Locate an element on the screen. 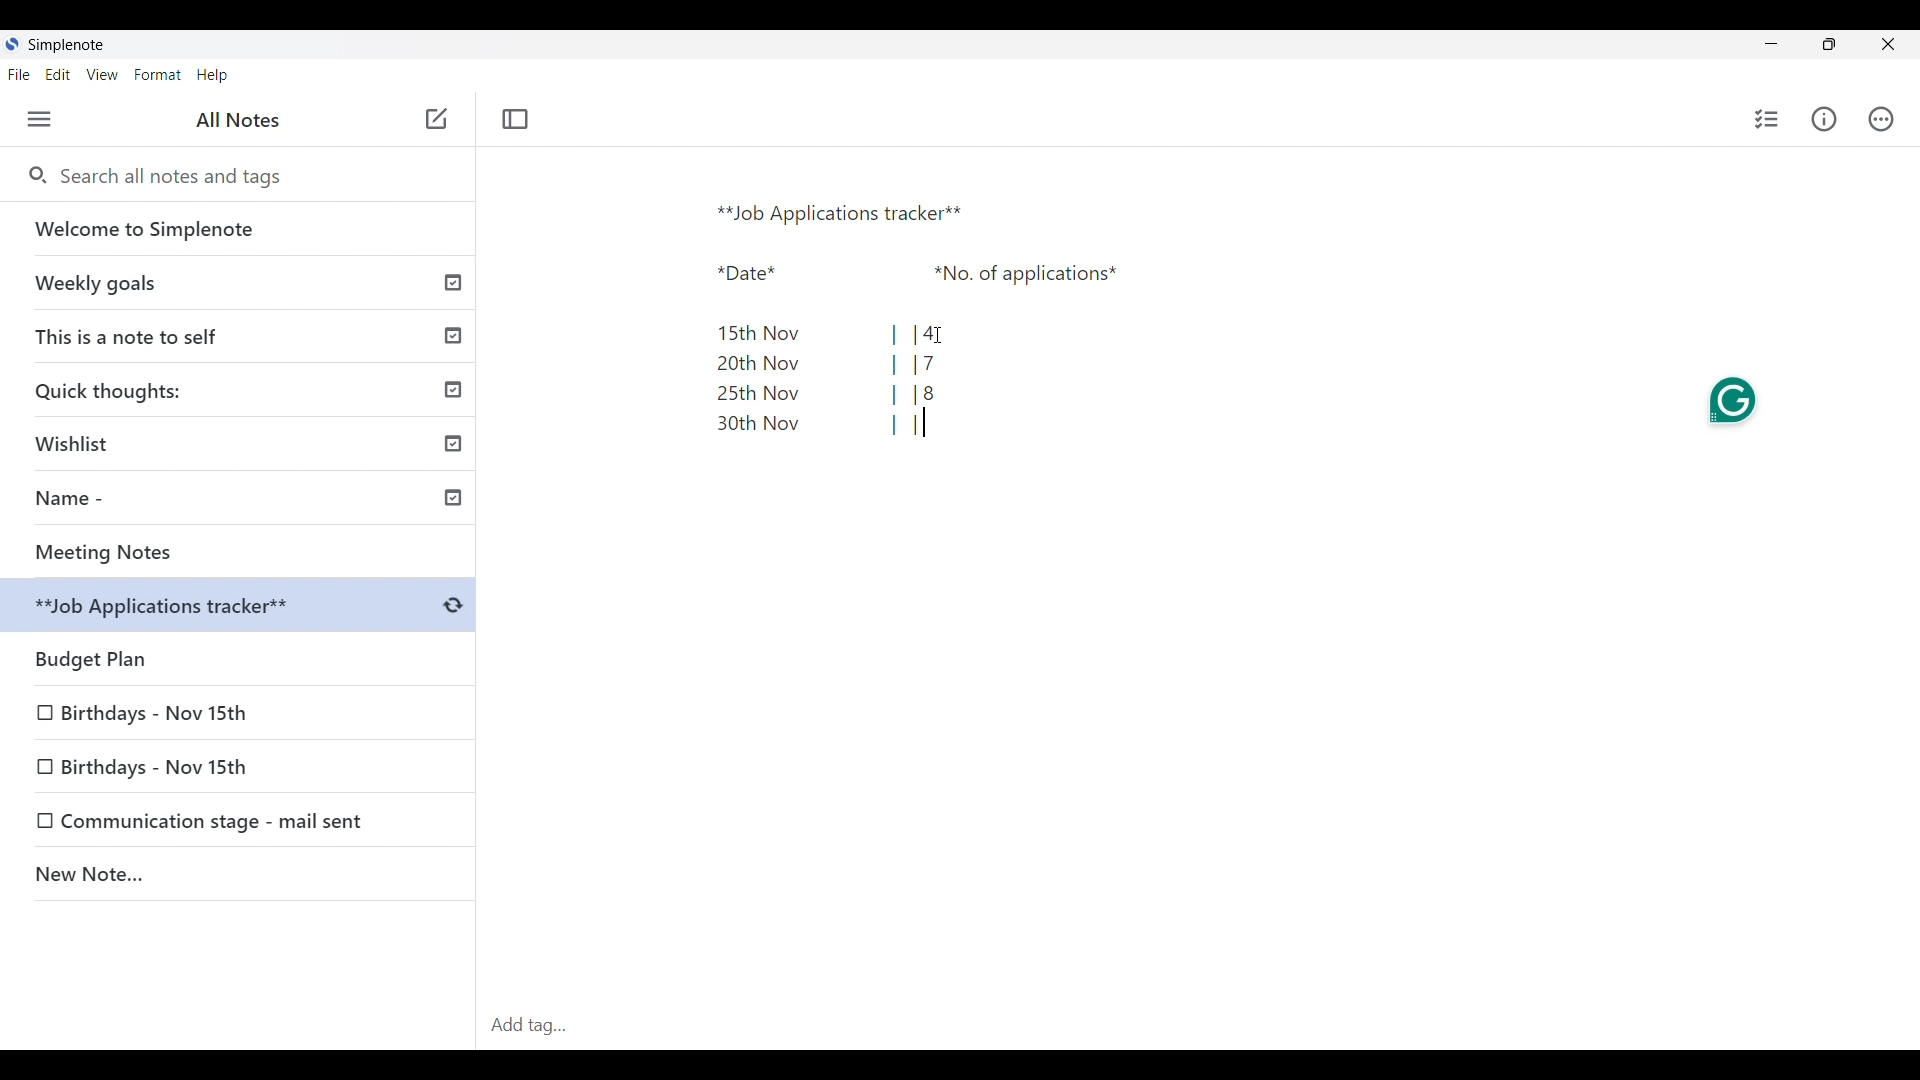 This screenshot has width=1920, height=1080. Hel is located at coordinates (212, 76).